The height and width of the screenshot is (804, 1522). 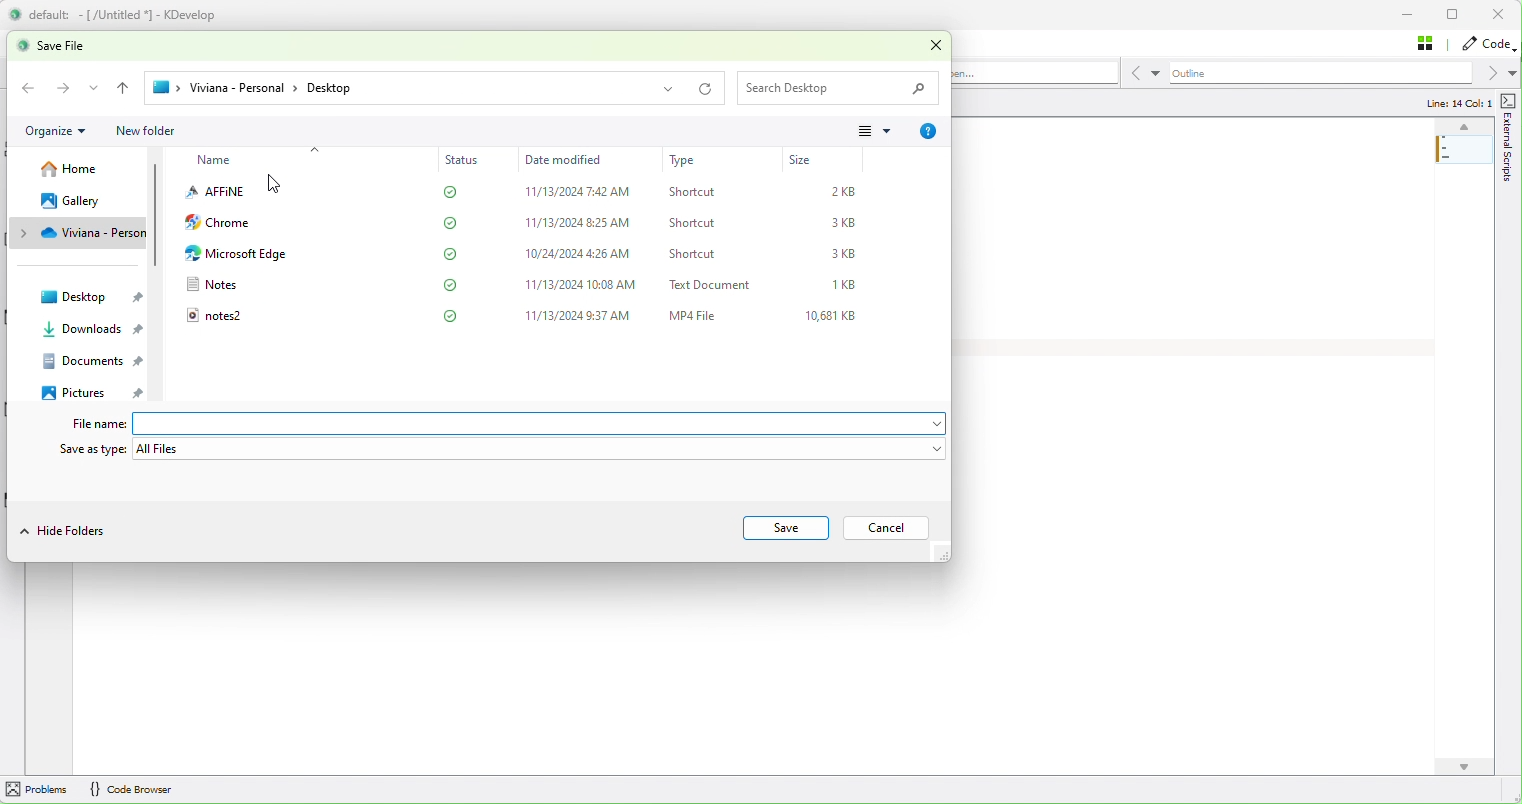 I want to click on up, so click(x=1463, y=127).